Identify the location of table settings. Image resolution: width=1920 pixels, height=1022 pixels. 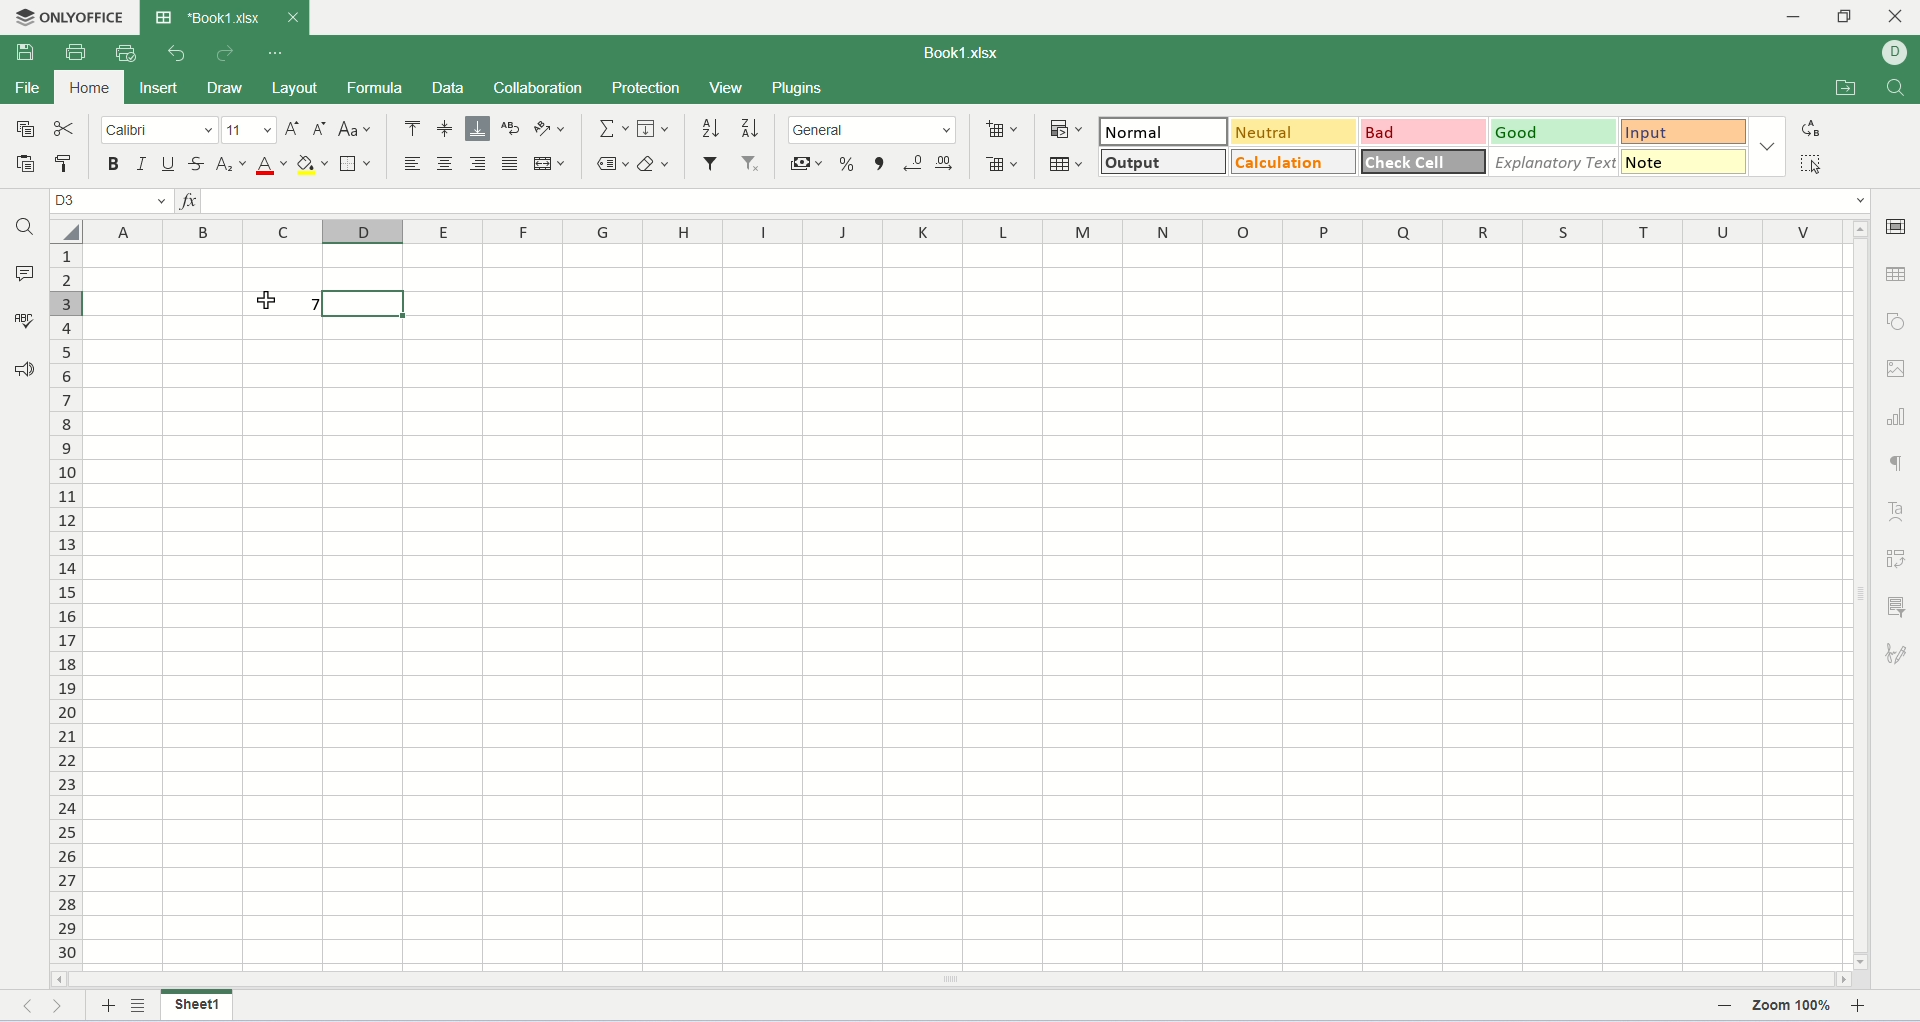
(1900, 277).